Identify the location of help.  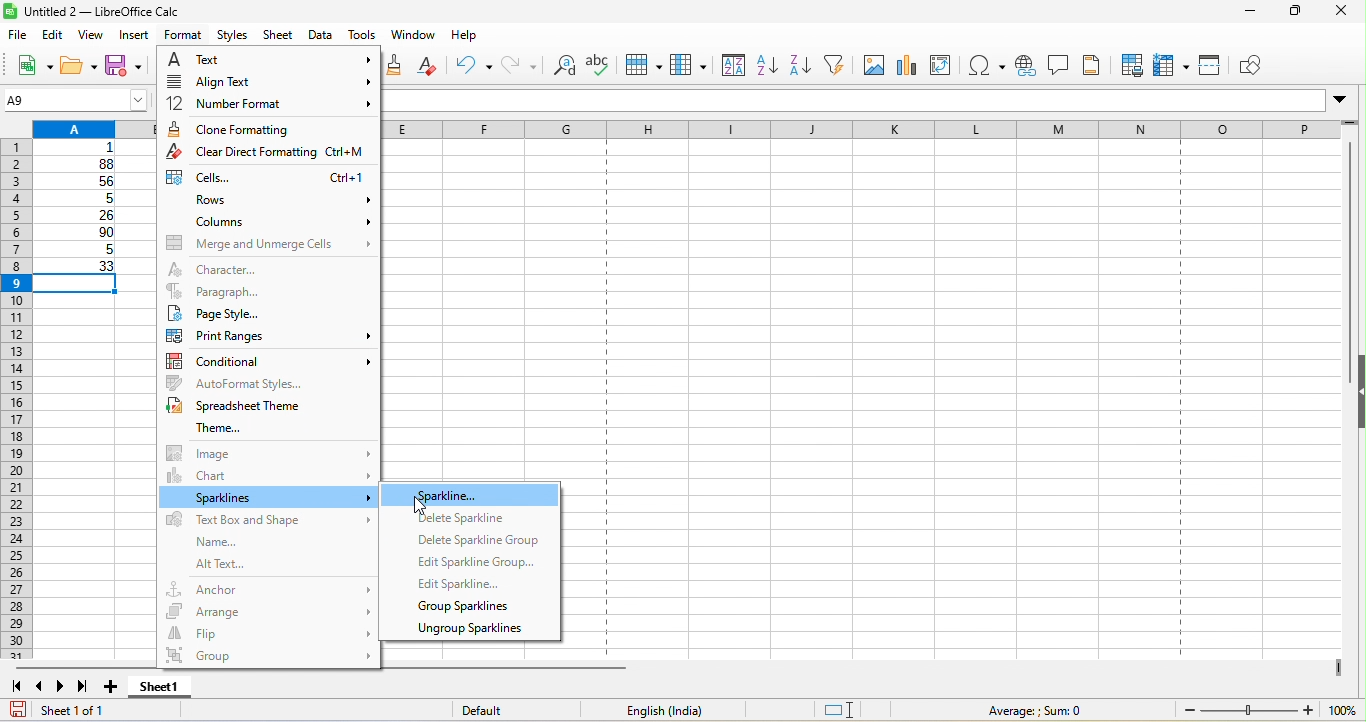
(465, 39).